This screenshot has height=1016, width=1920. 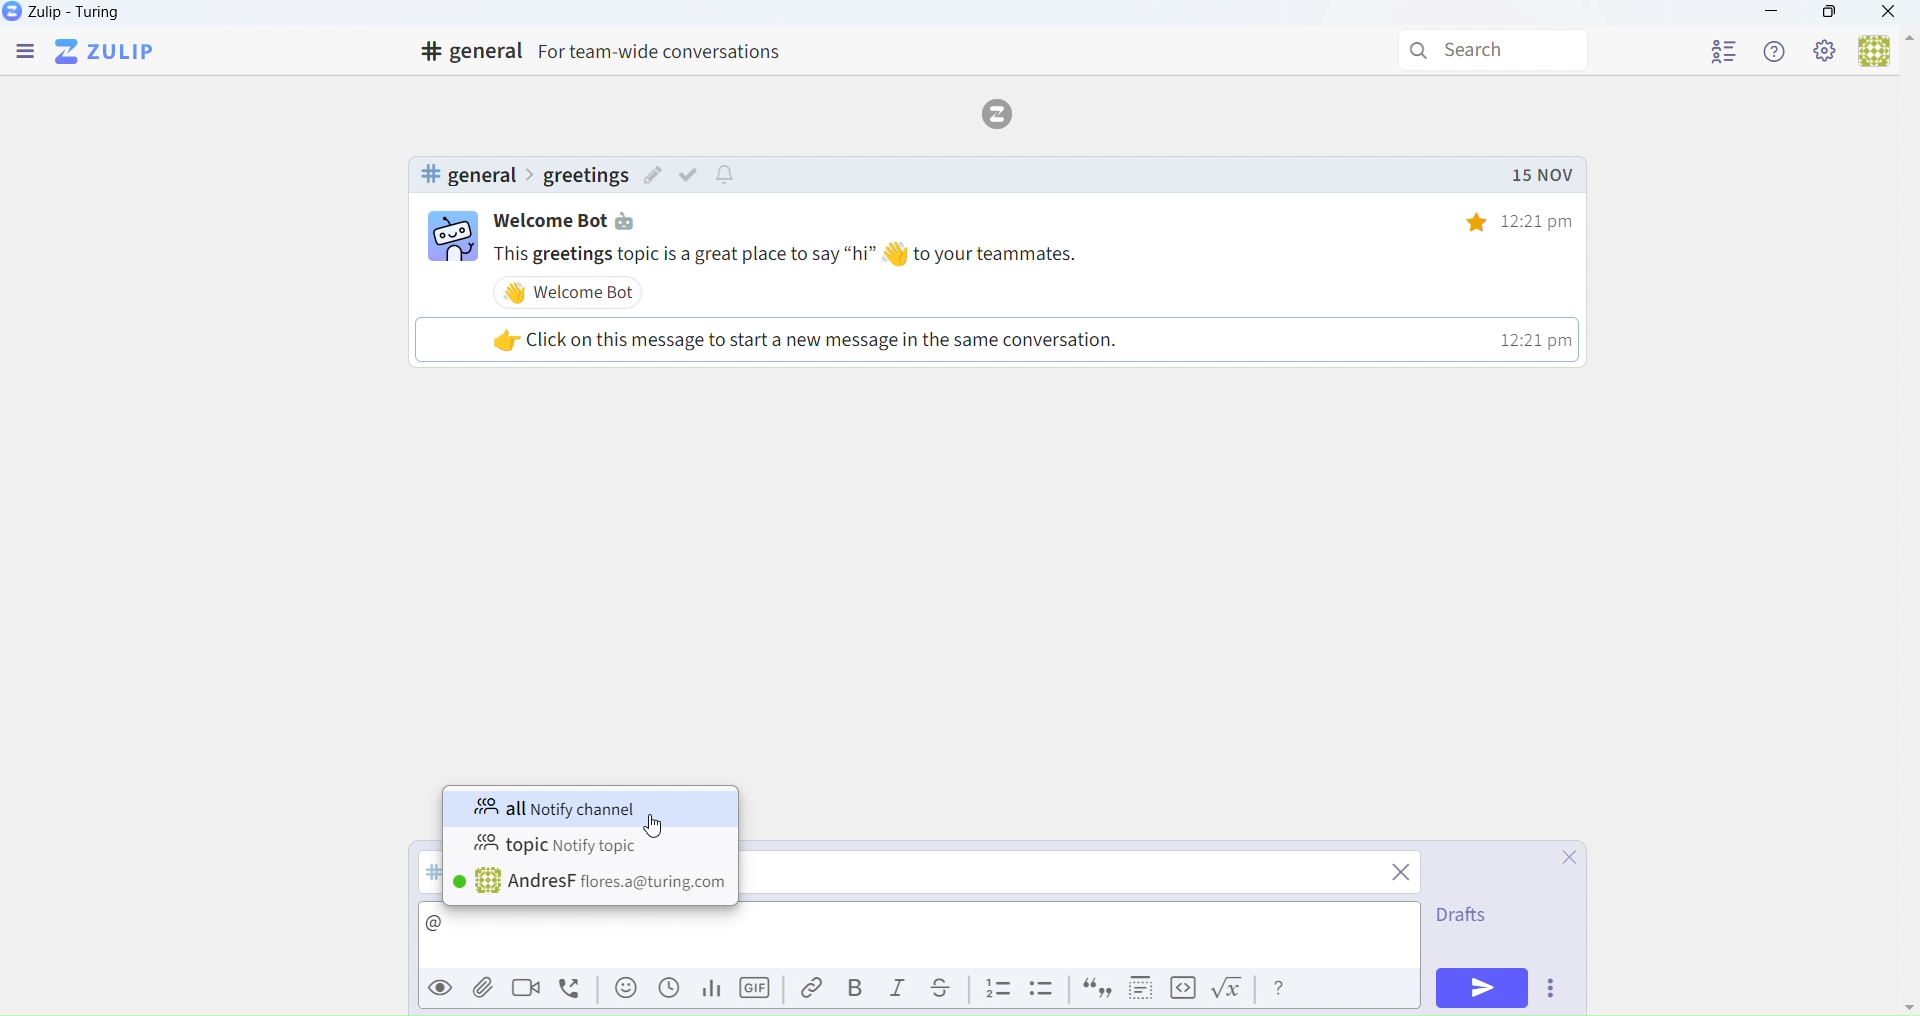 I want to click on Help, so click(x=1777, y=51).